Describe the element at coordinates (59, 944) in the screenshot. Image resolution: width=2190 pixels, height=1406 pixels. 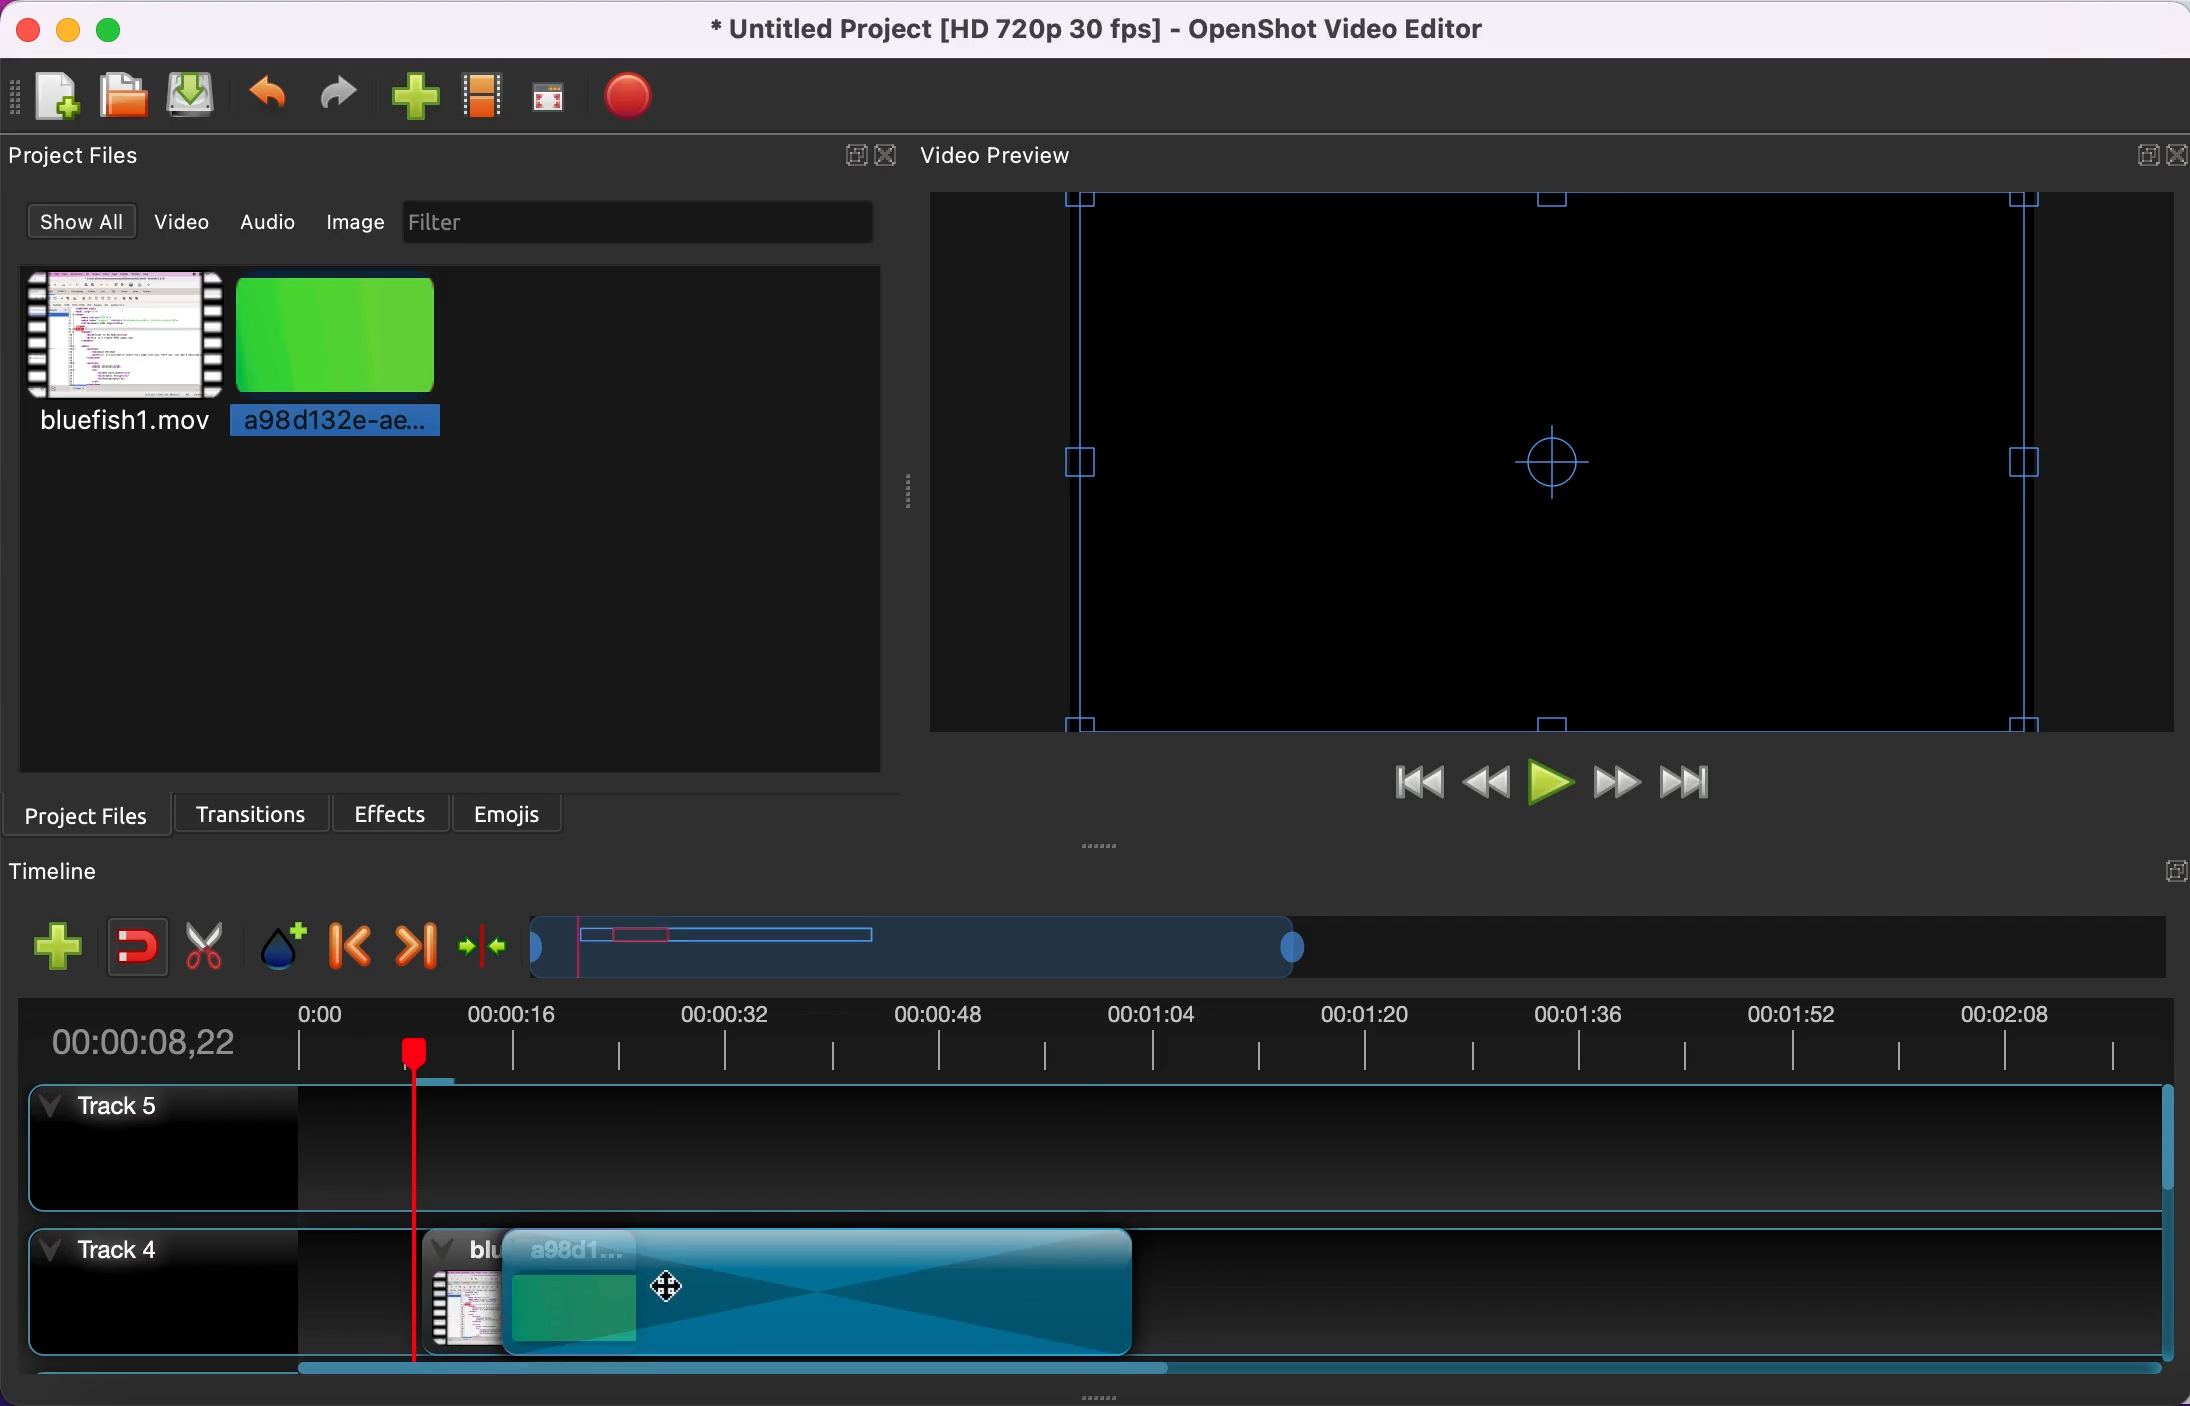
I see `add track` at that location.